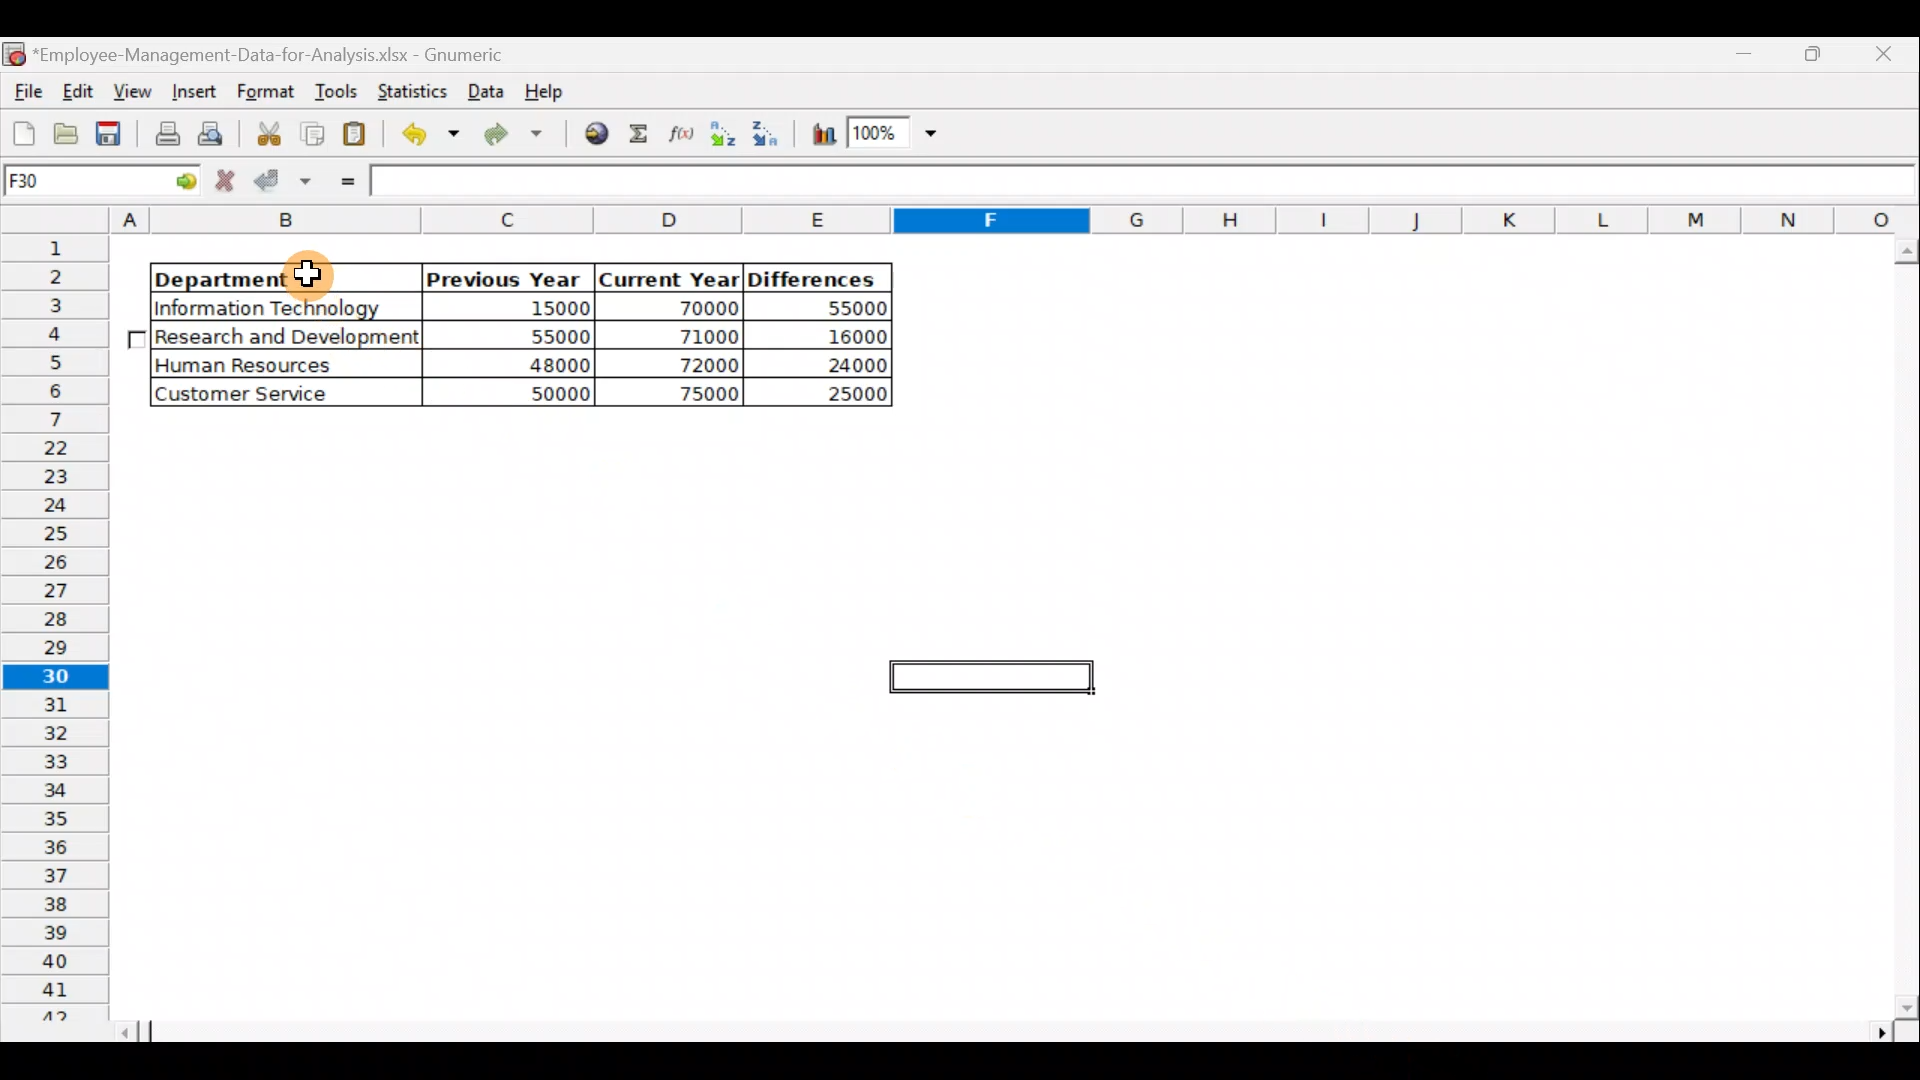 The height and width of the screenshot is (1080, 1920). Describe the element at coordinates (268, 131) in the screenshot. I see `Cut the selection` at that location.